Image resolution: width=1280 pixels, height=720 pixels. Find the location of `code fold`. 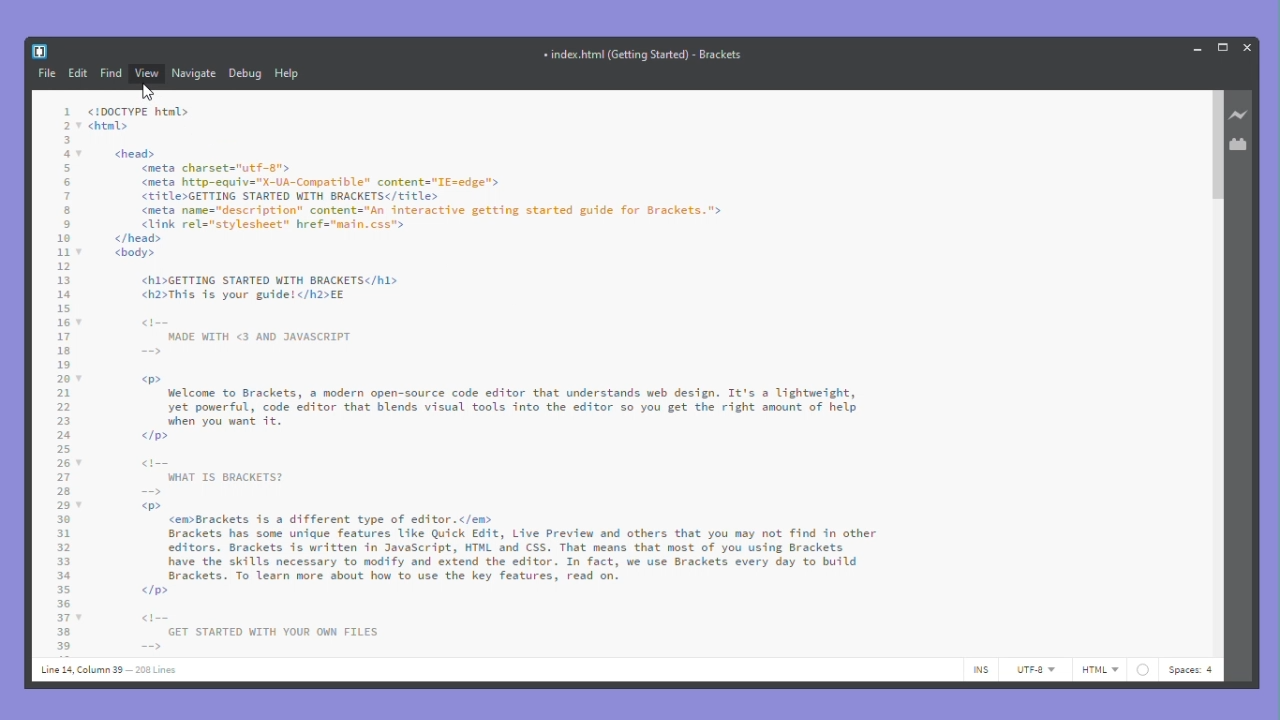

code fold is located at coordinates (81, 462).